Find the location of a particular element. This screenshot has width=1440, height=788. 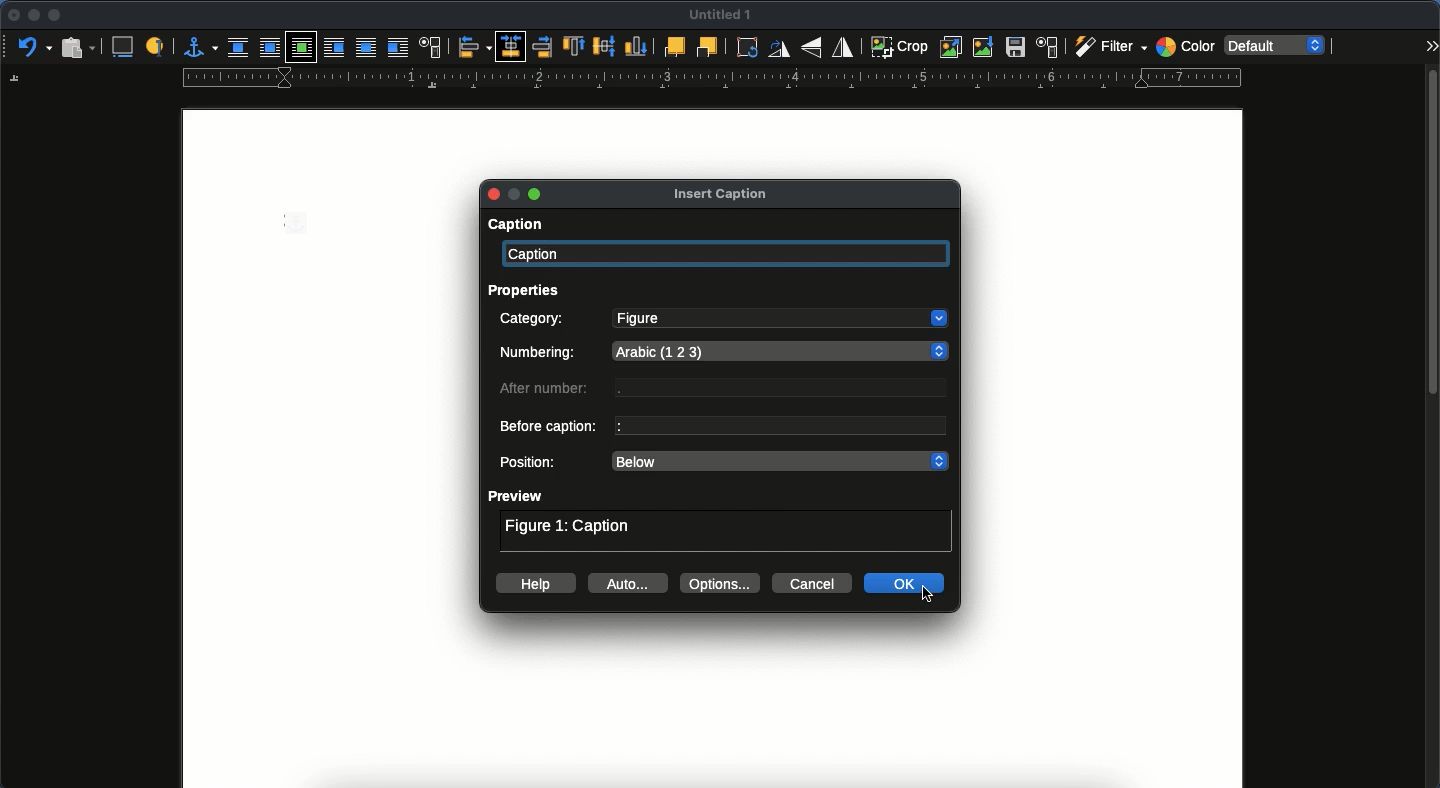

figure is located at coordinates (780, 319).